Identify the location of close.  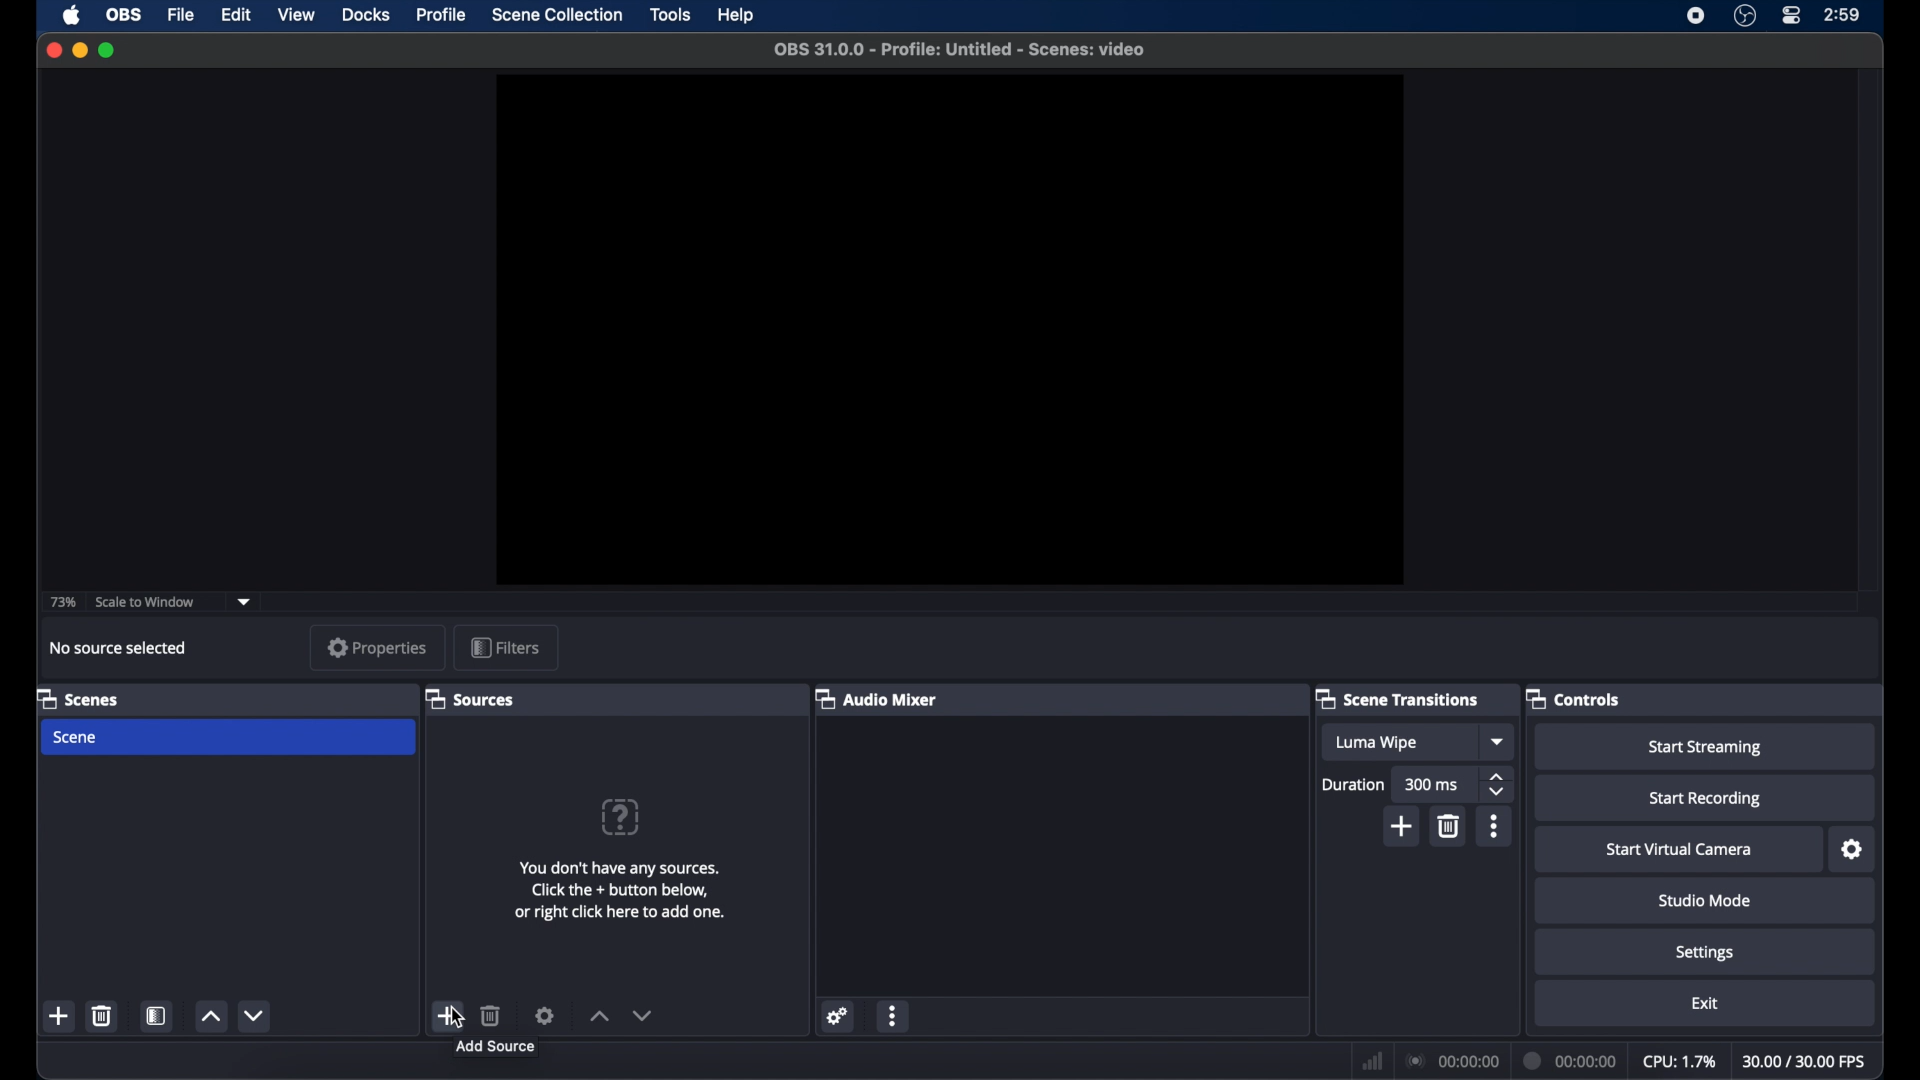
(53, 50).